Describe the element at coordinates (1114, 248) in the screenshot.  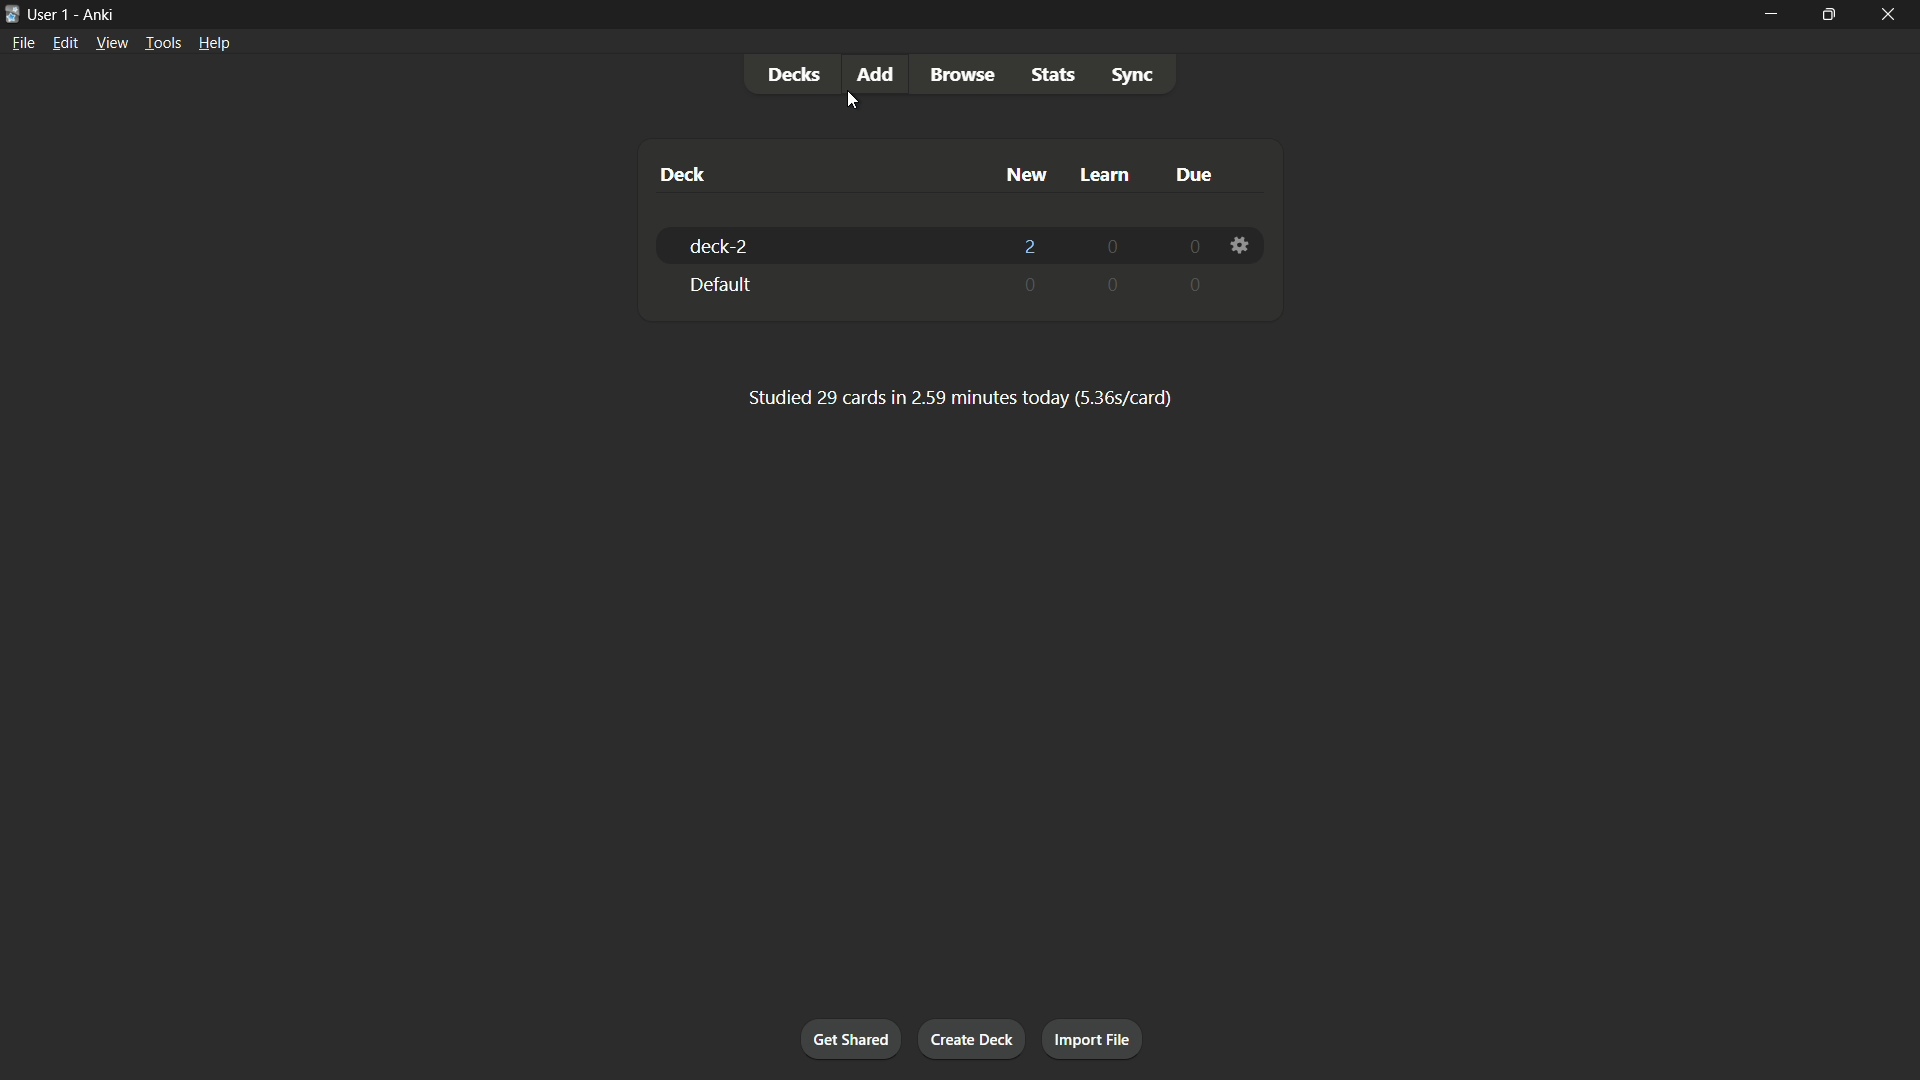
I see `0` at that location.